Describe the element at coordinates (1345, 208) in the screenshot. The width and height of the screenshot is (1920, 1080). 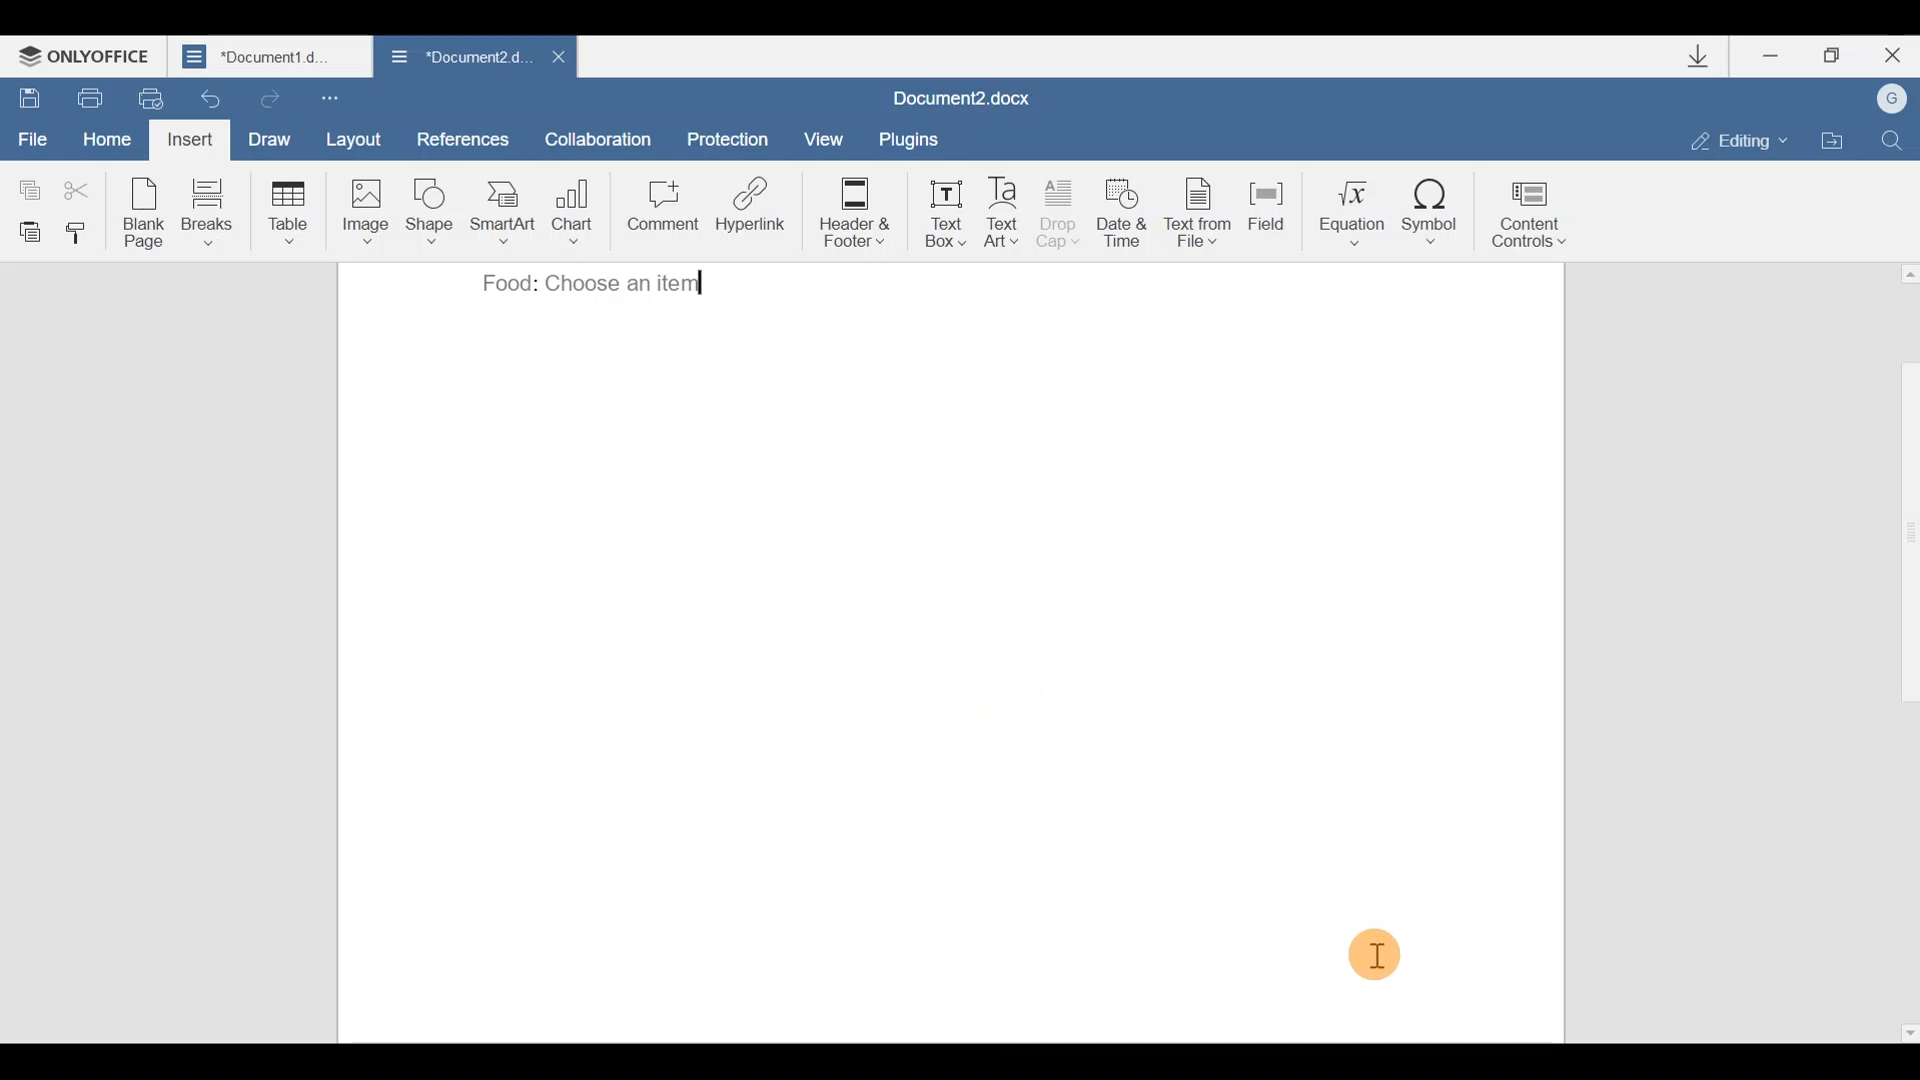
I see `Equation` at that location.